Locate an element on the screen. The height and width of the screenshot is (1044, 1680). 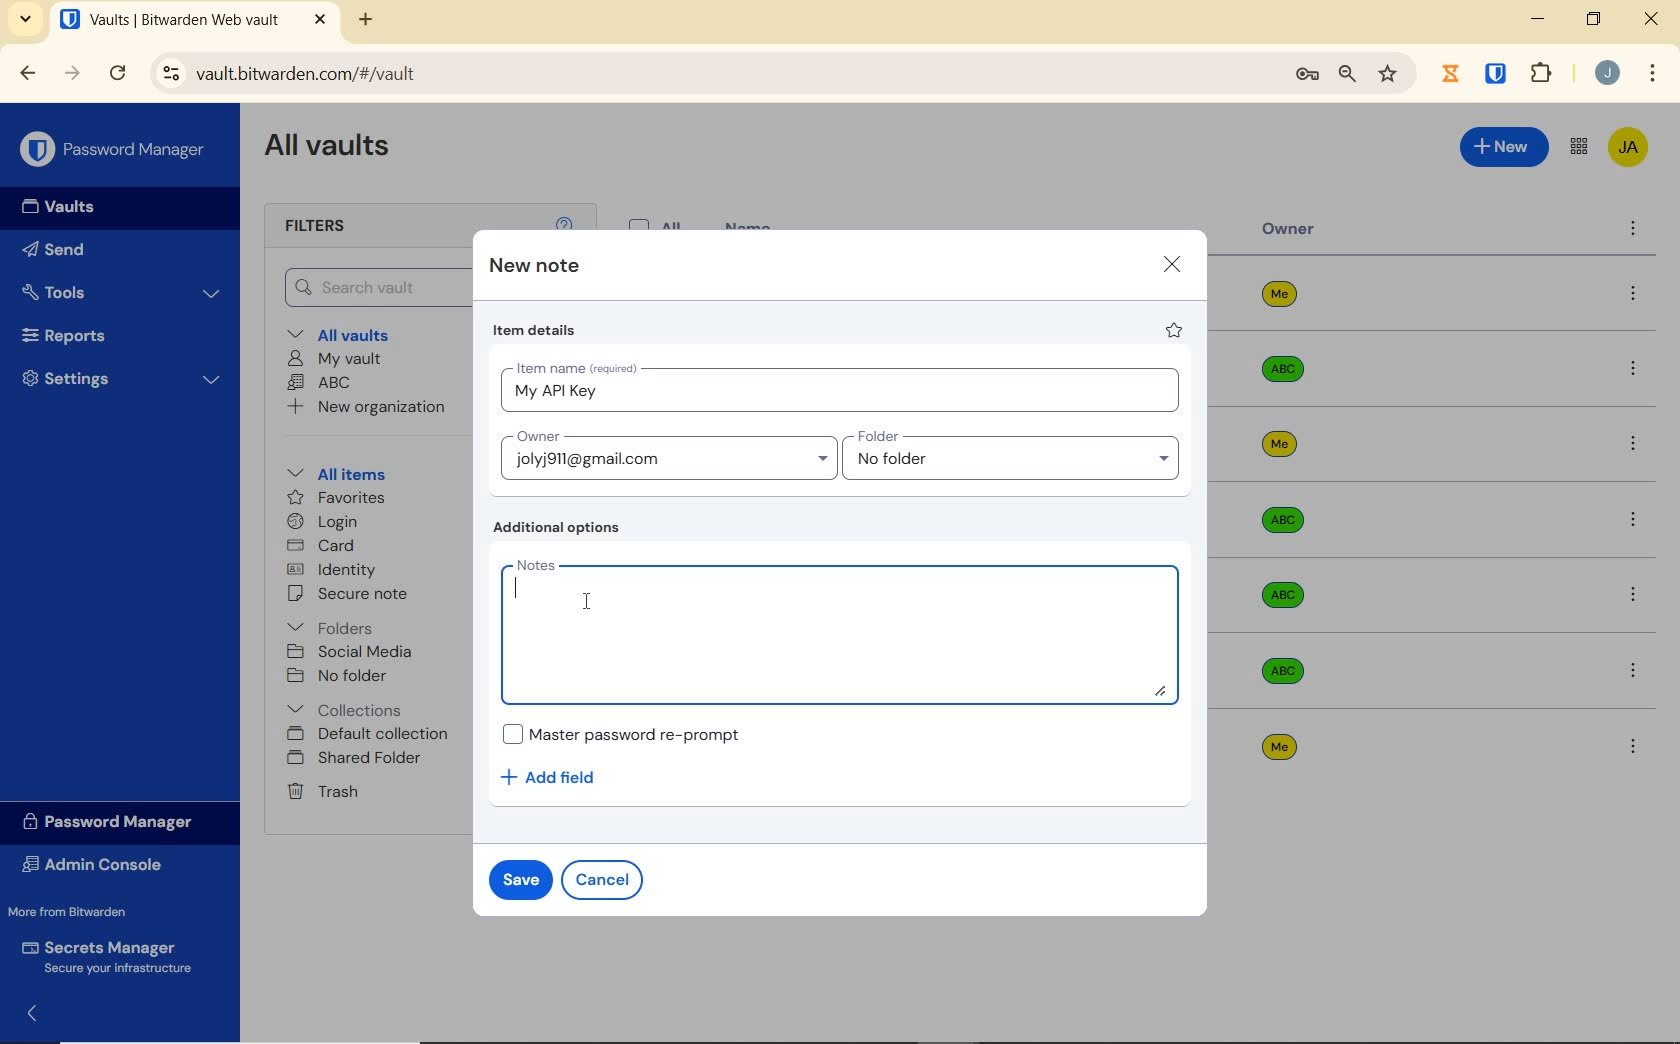
Tools is located at coordinates (122, 290).